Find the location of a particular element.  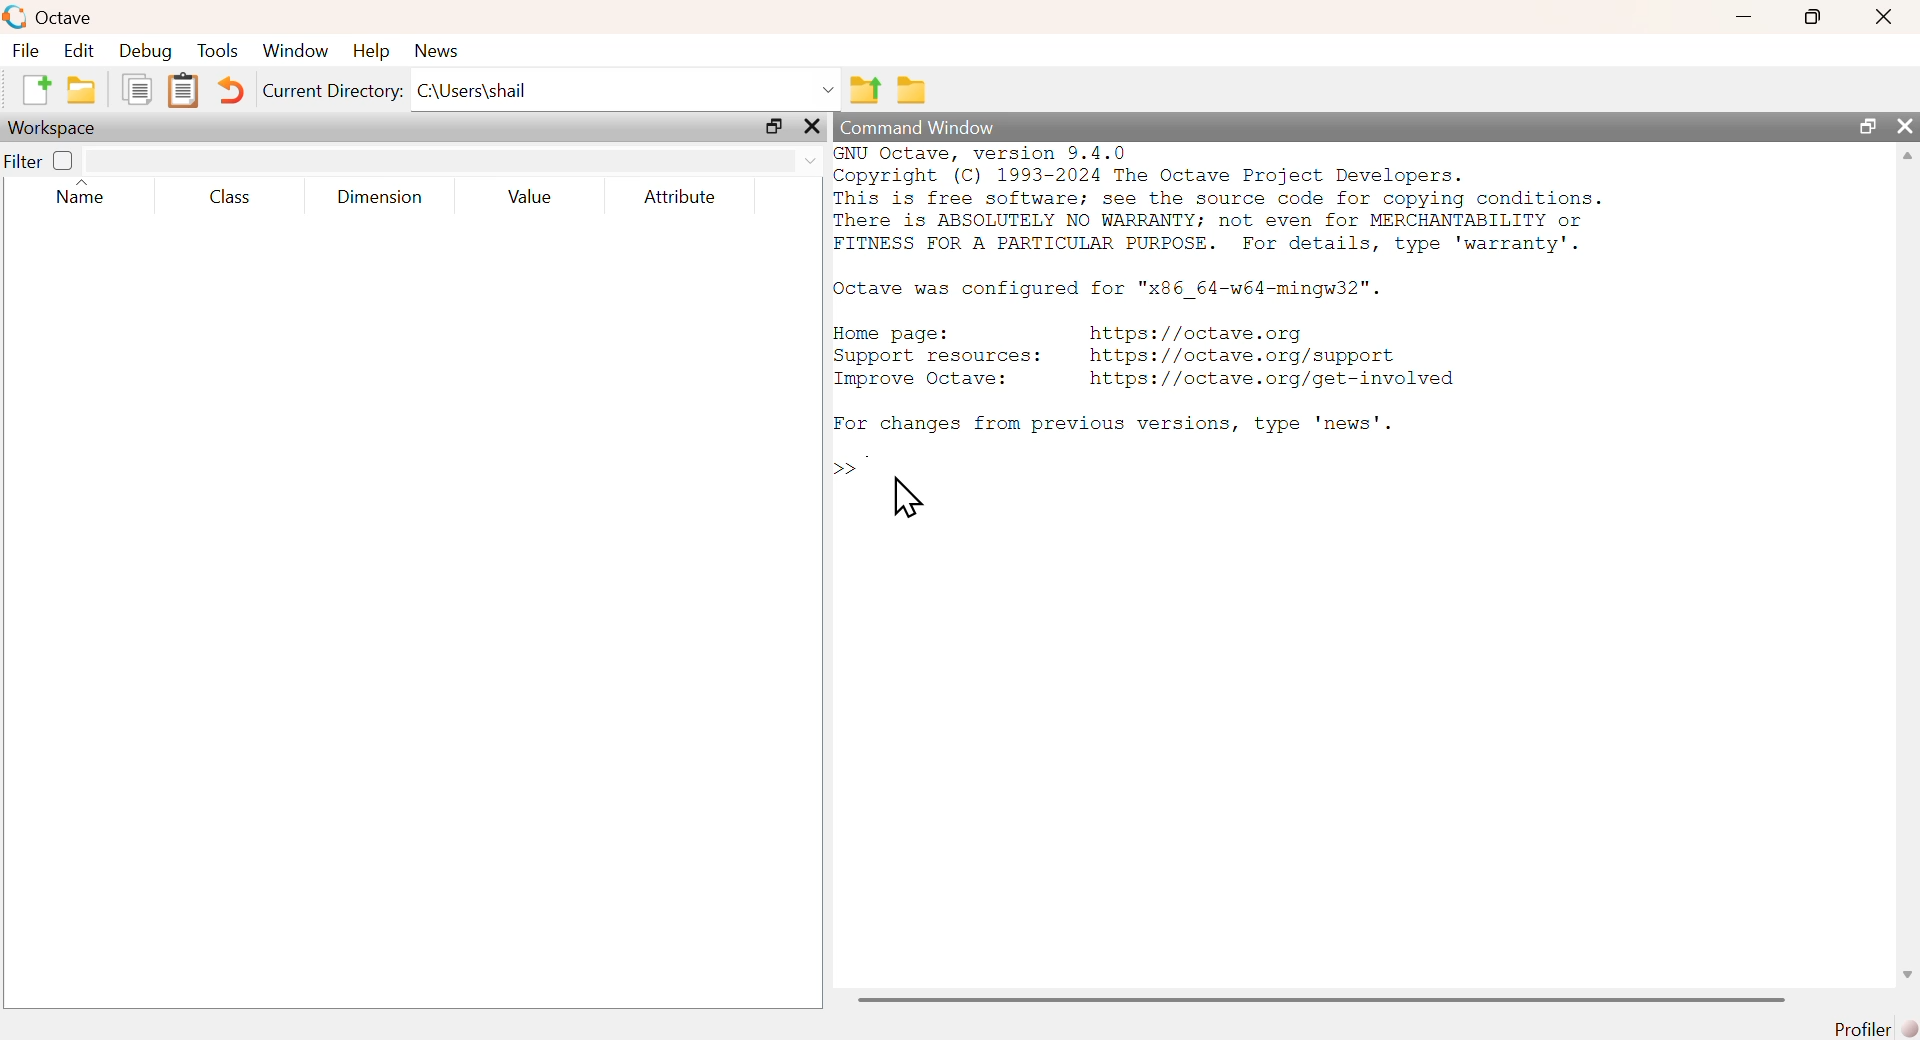

scrollbar is located at coordinates (1909, 569).